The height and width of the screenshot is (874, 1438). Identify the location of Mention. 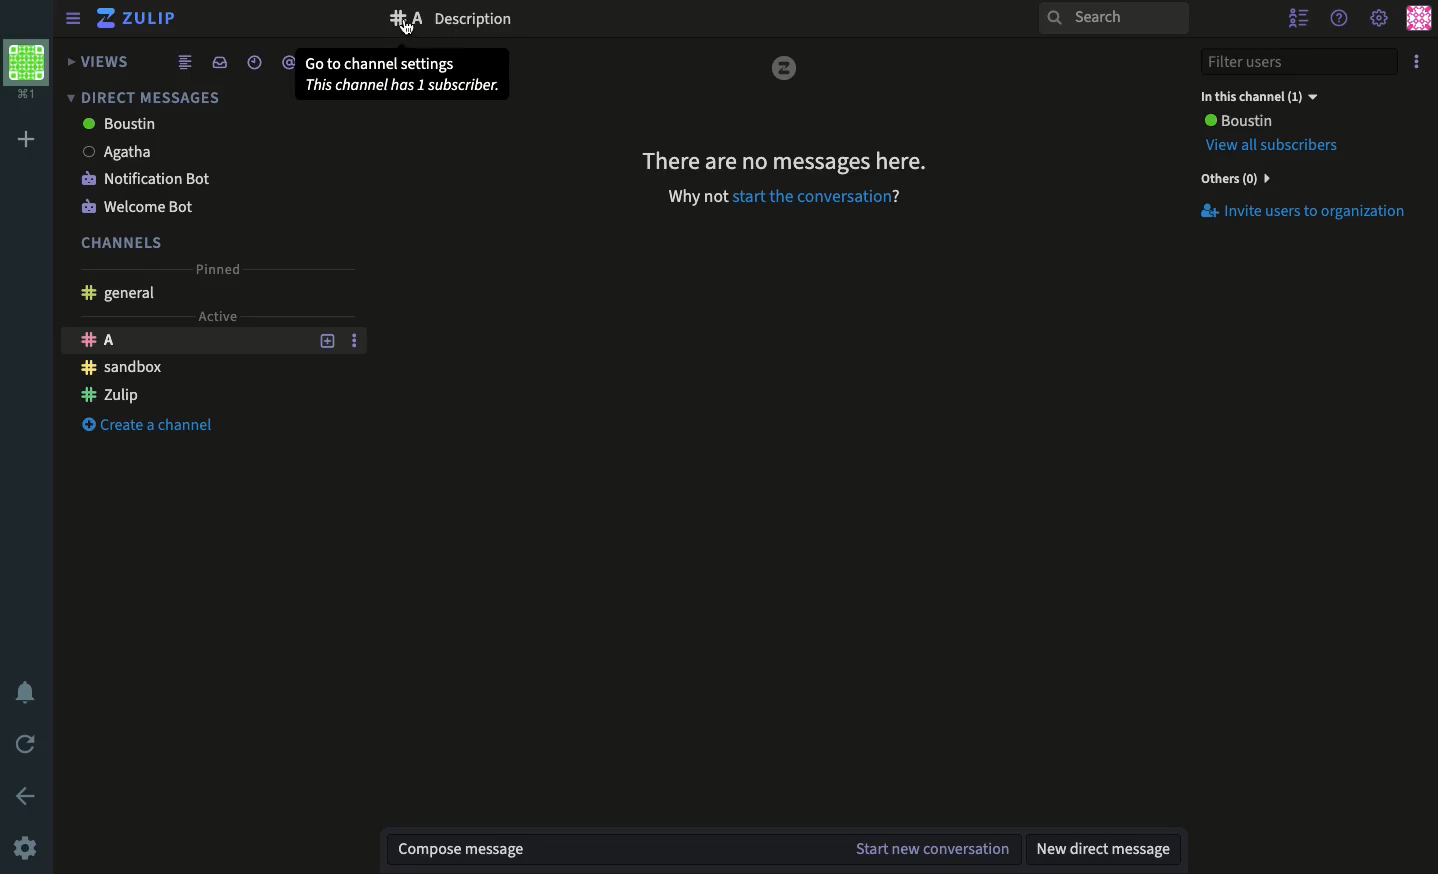
(290, 63).